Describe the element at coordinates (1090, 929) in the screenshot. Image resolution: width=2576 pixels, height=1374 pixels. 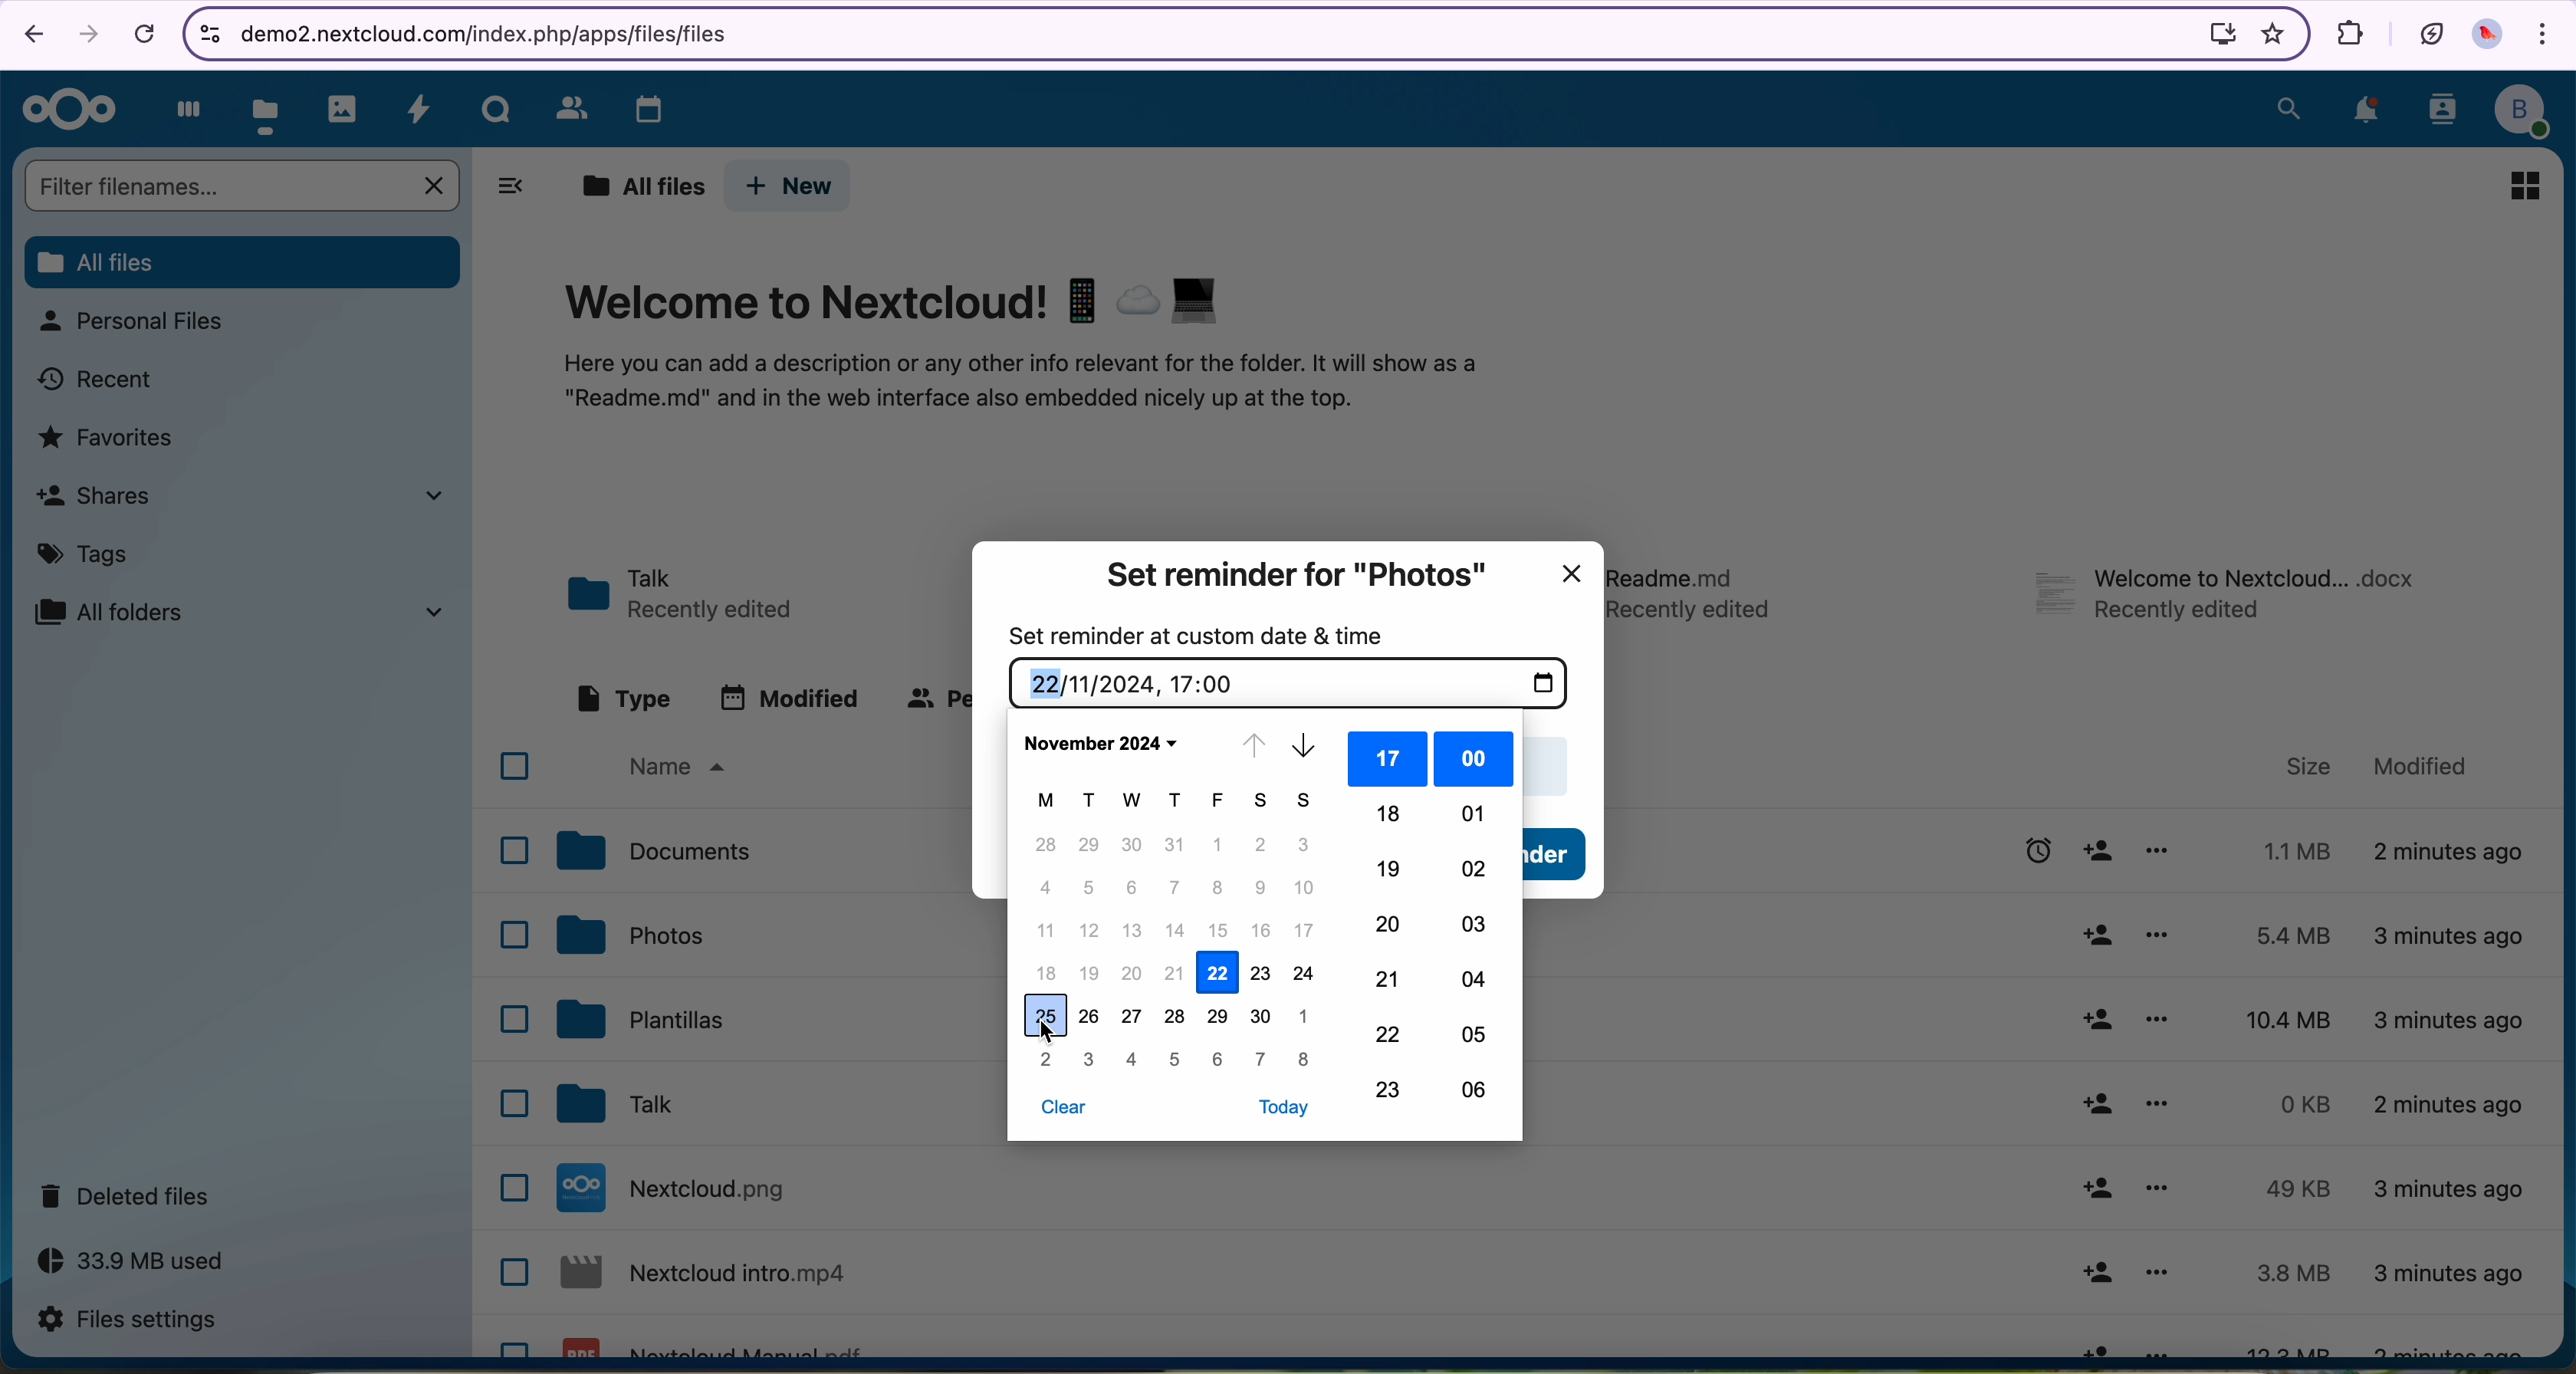
I see `12` at that location.